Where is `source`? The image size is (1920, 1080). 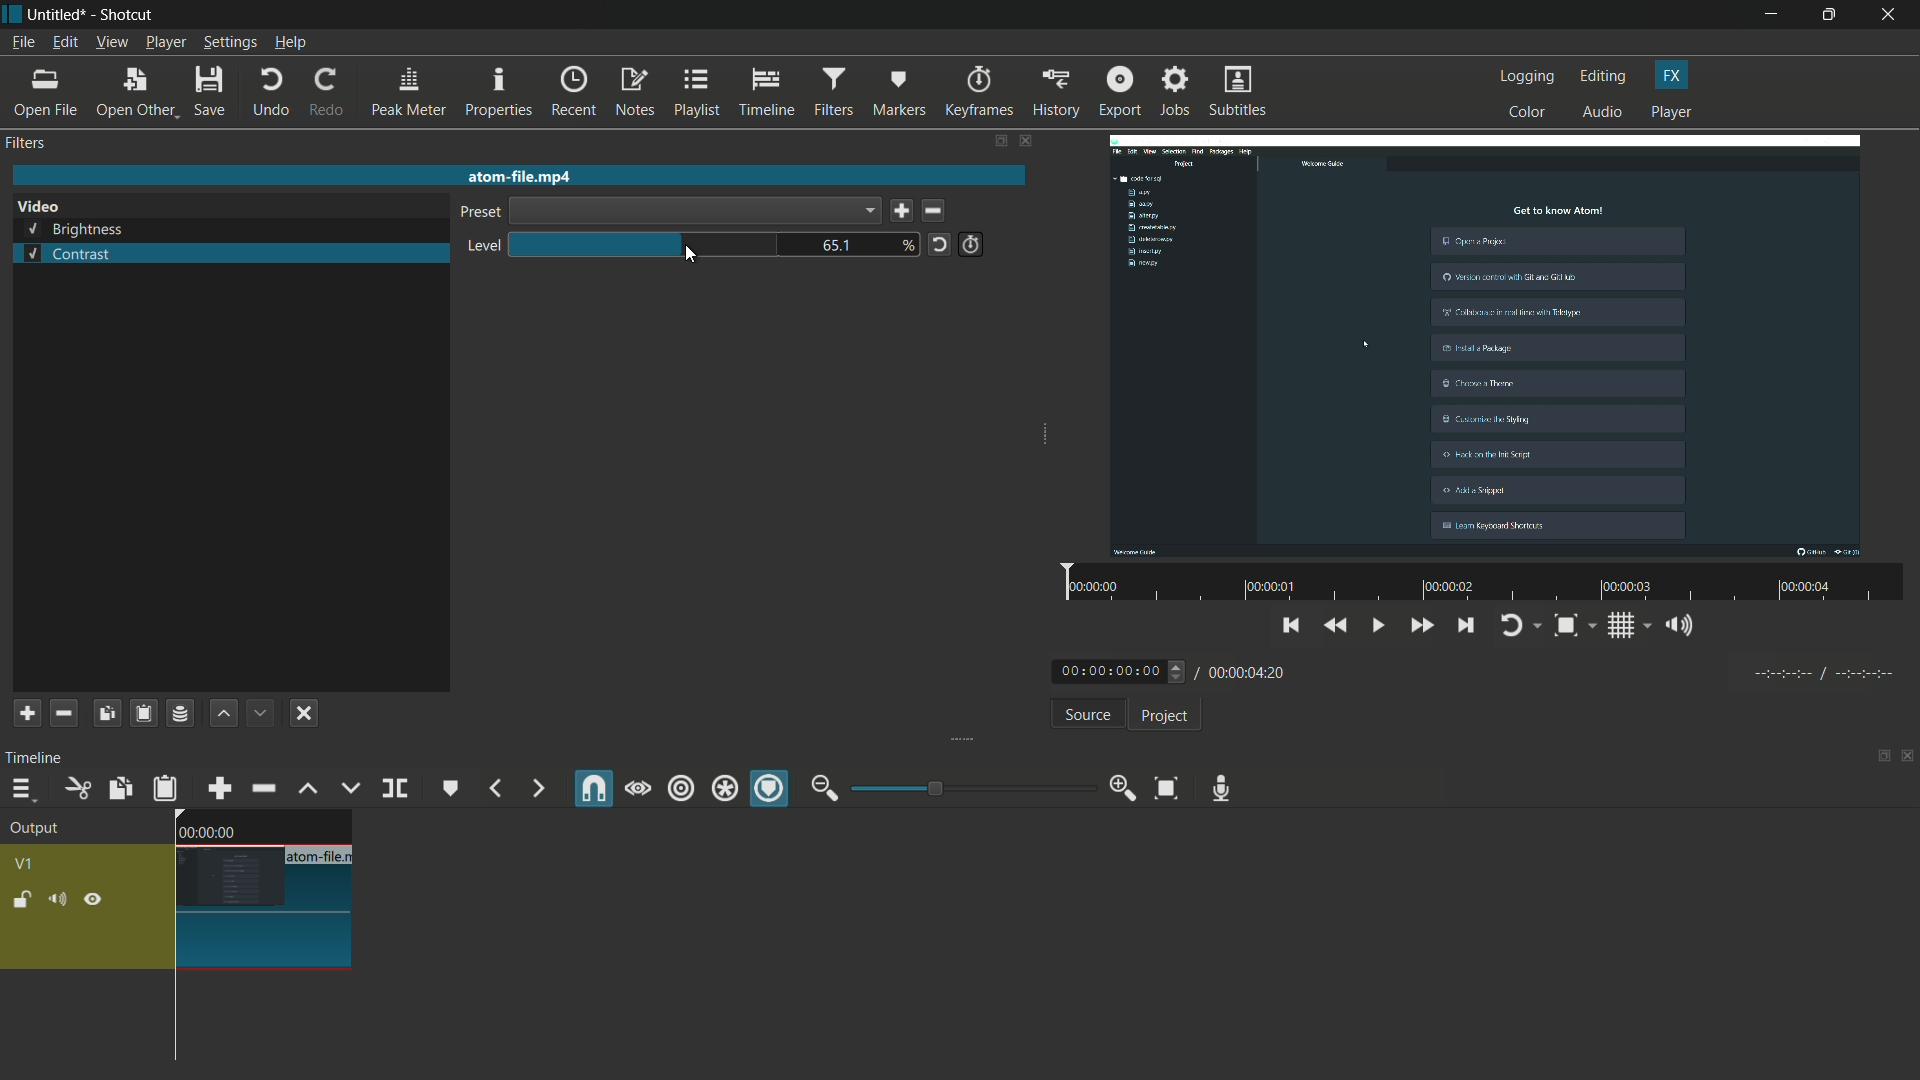 source is located at coordinates (1087, 717).